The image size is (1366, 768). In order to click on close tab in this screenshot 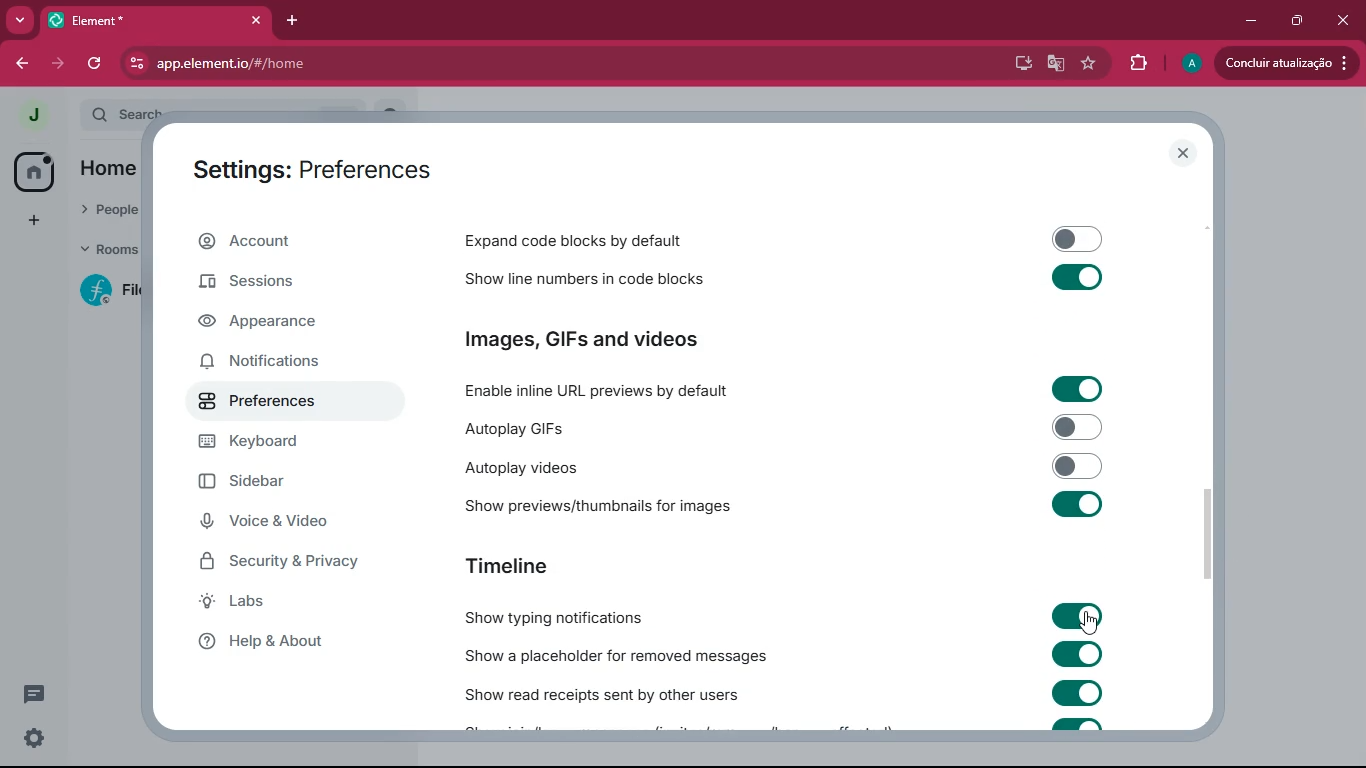, I will do `click(256, 20)`.